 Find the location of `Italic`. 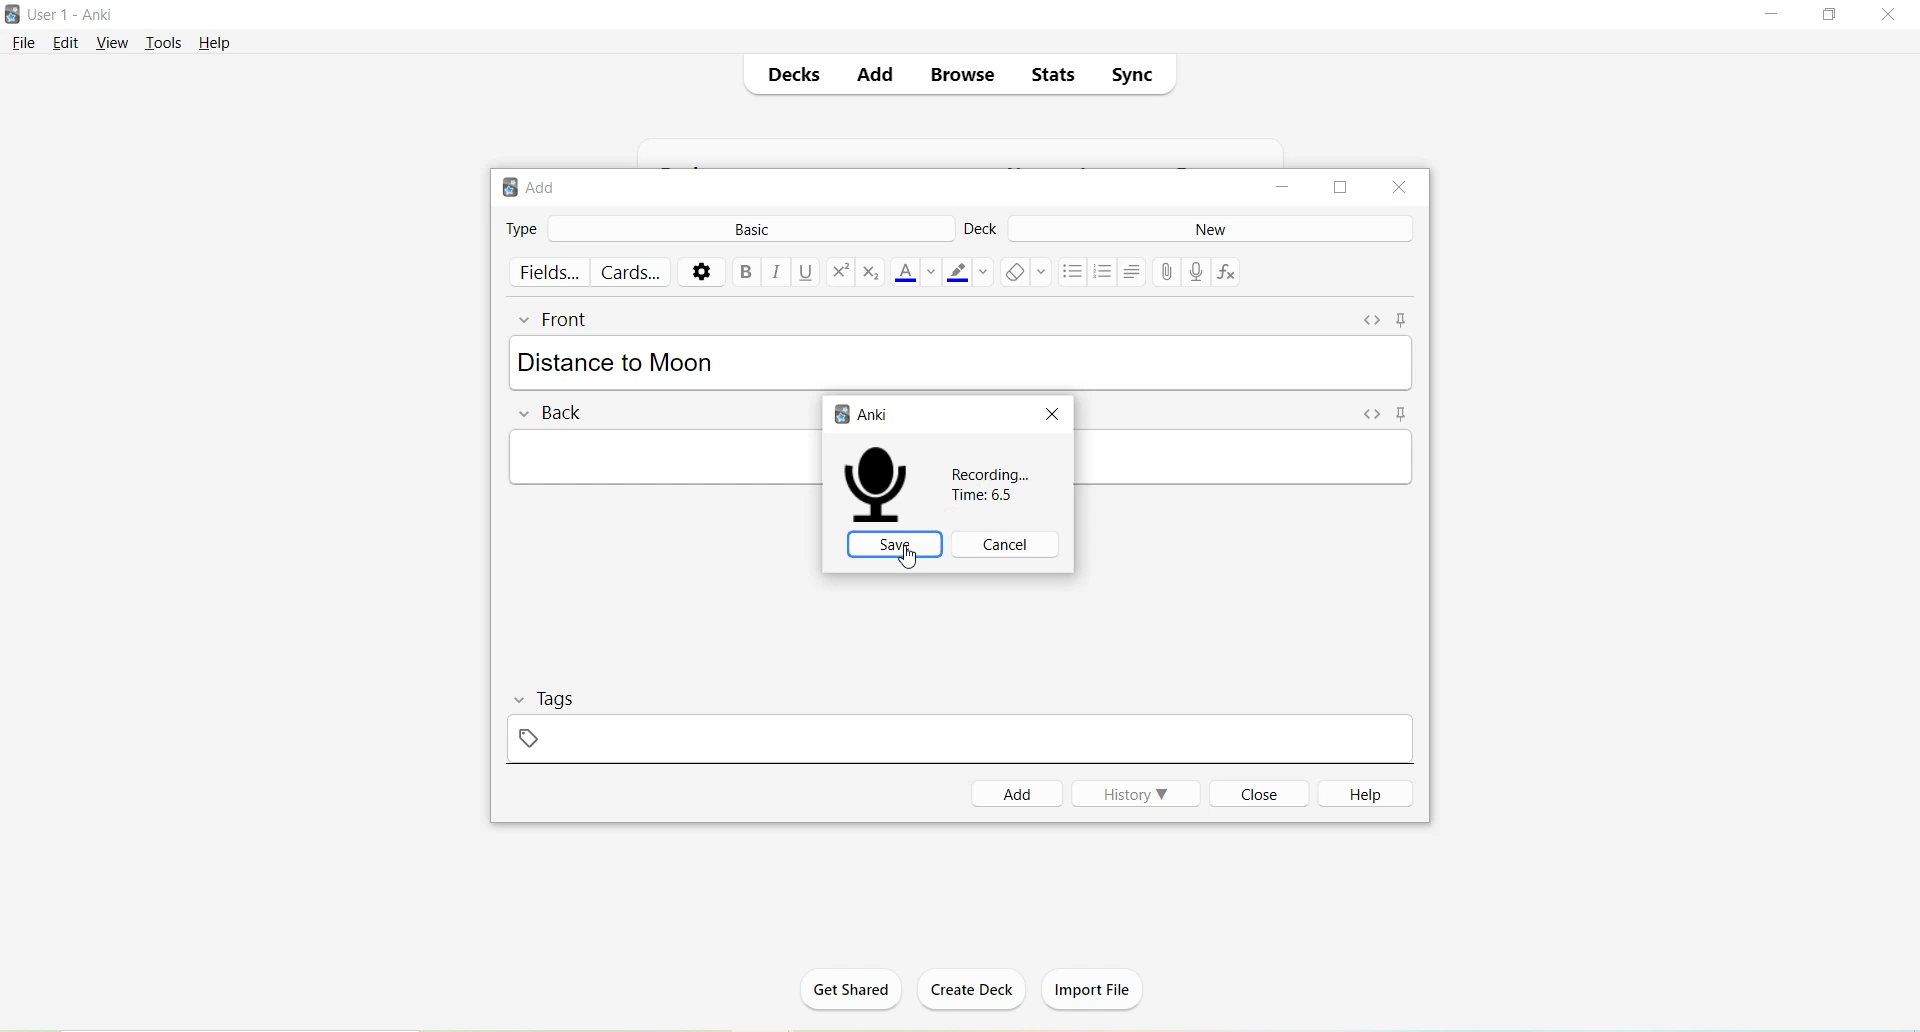

Italic is located at coordinates (777, 271).